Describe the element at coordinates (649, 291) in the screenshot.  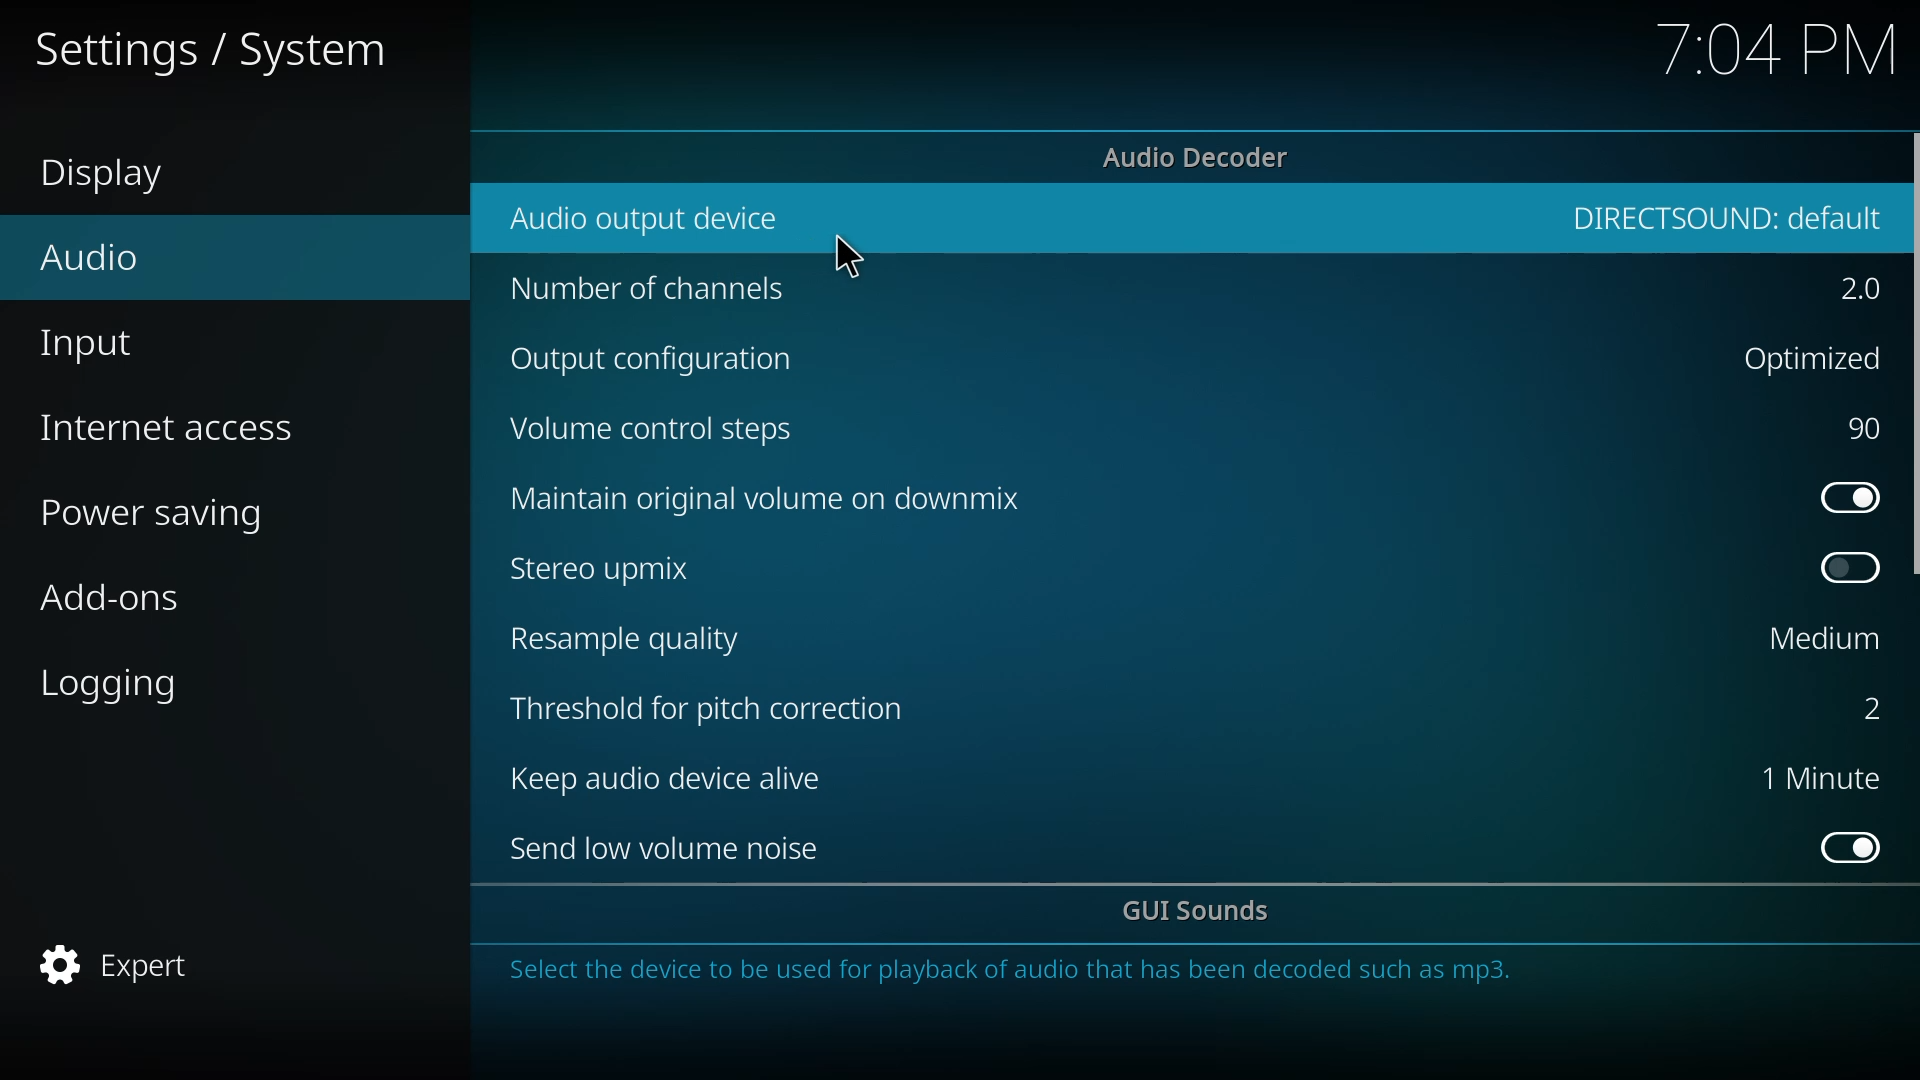
I see `number of channels` at that location.